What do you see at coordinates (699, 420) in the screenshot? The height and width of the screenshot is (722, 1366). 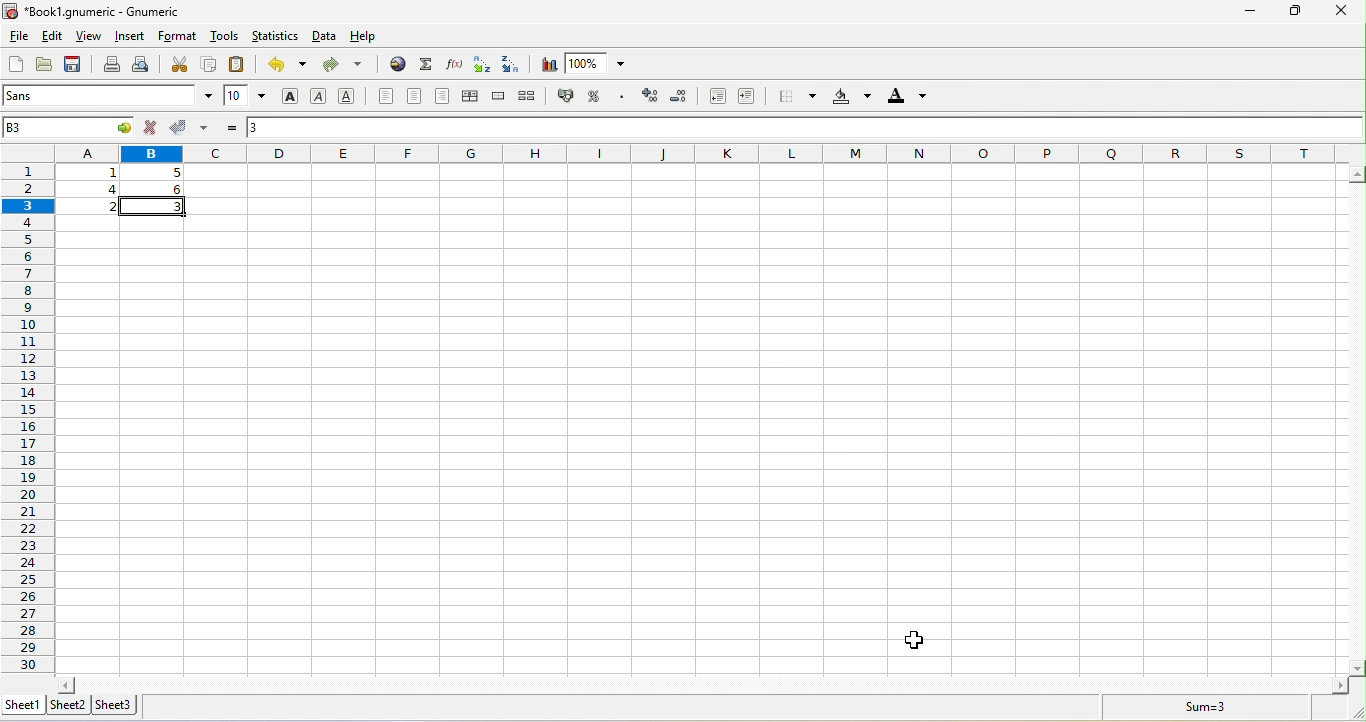 I see `margins adjusted for print` at bounding box center [699, 420].